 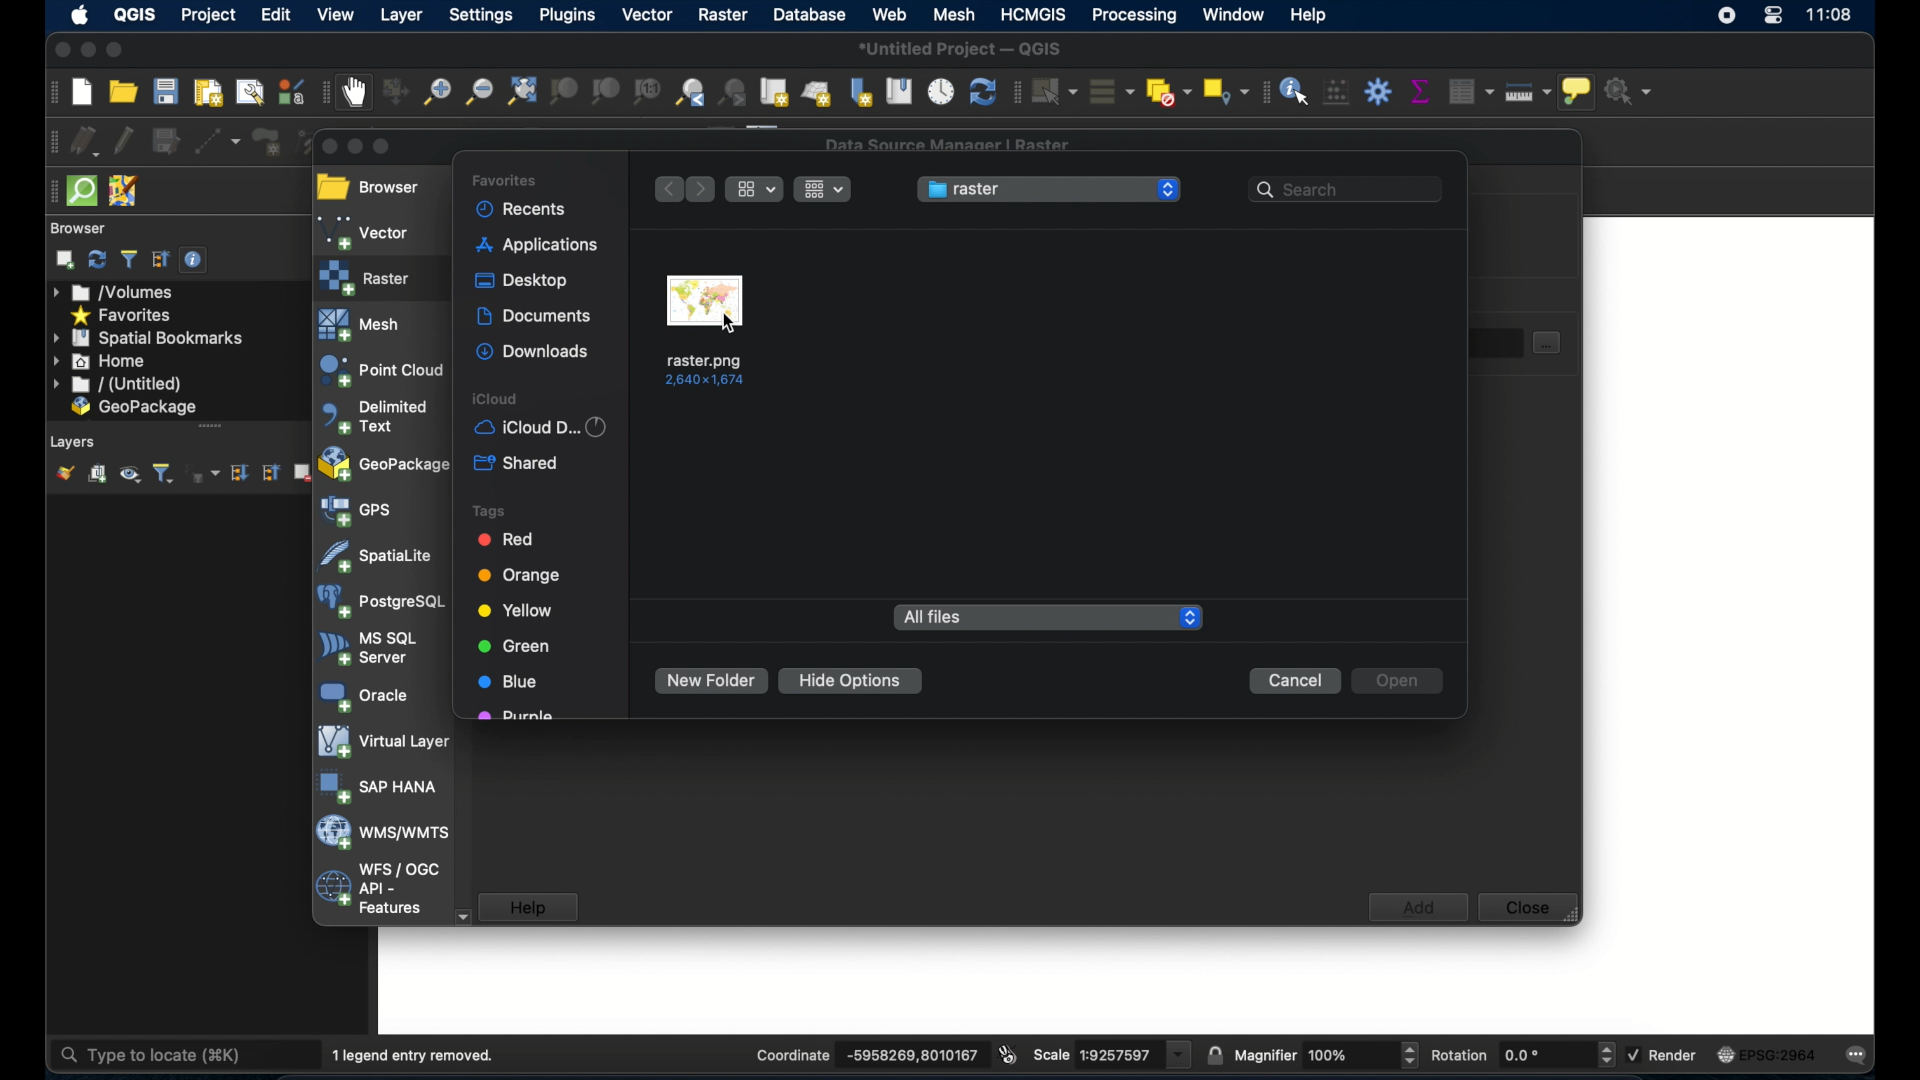 I want to click on layers, so click(x=74, y=440).